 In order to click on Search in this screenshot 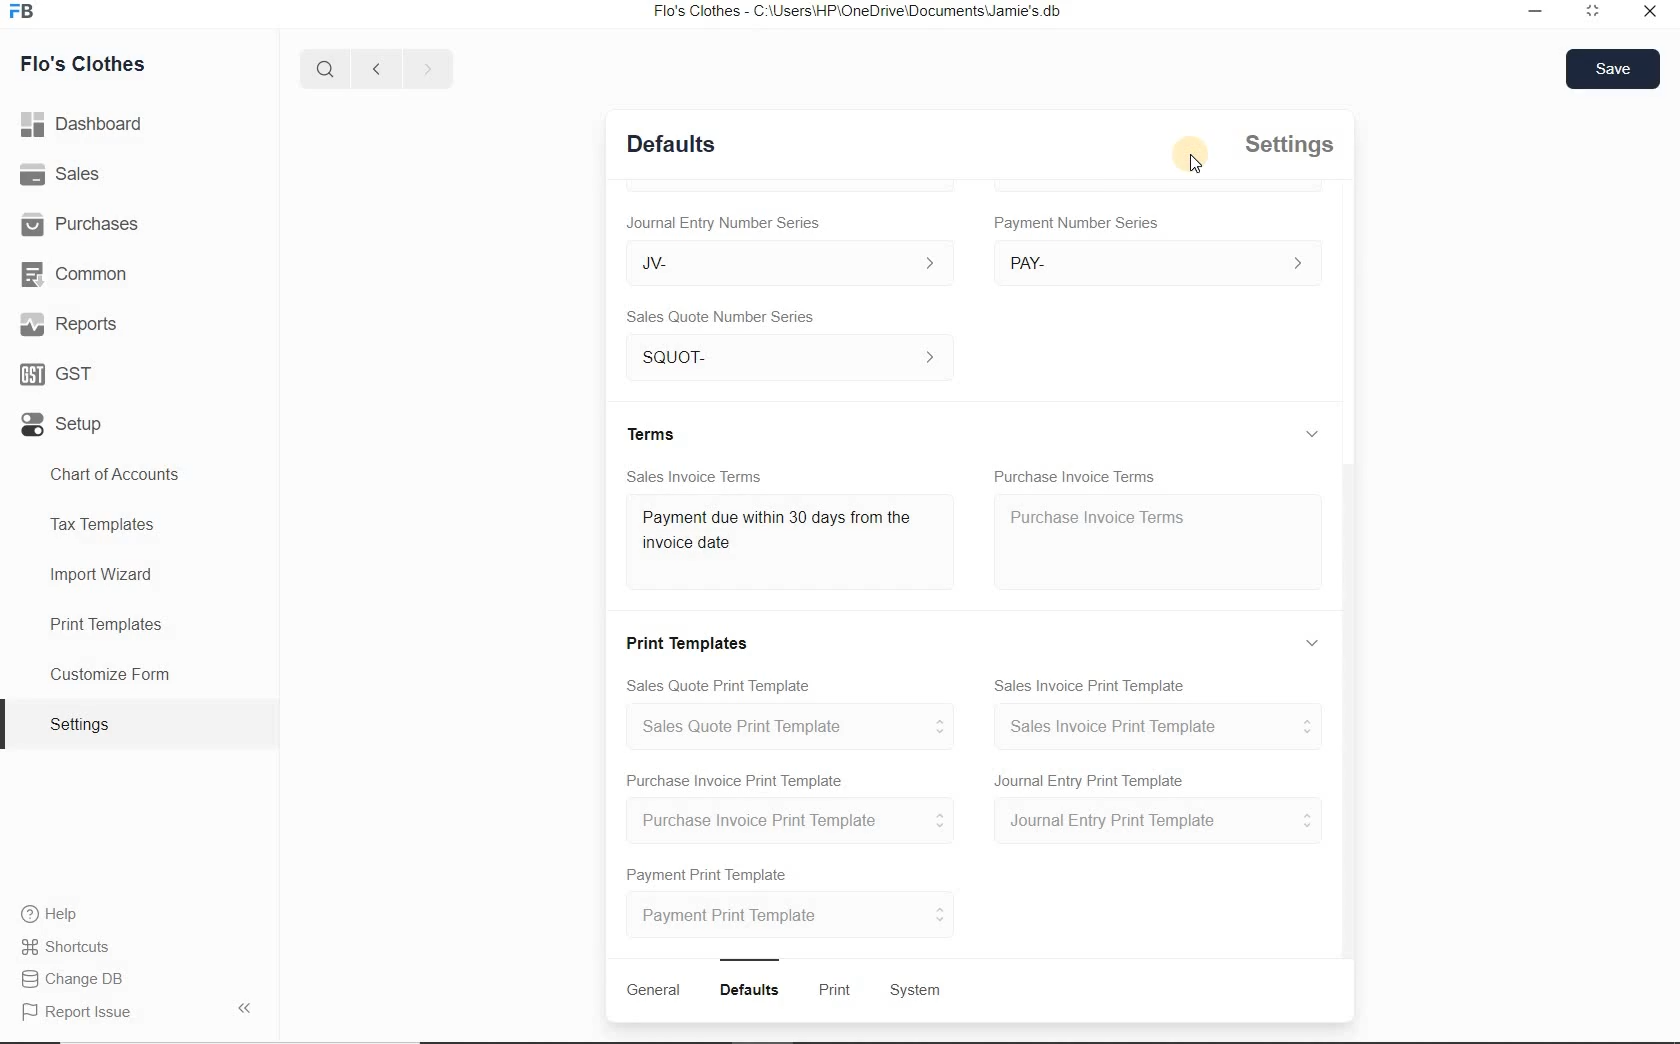, I will do `click(326, 67)`.